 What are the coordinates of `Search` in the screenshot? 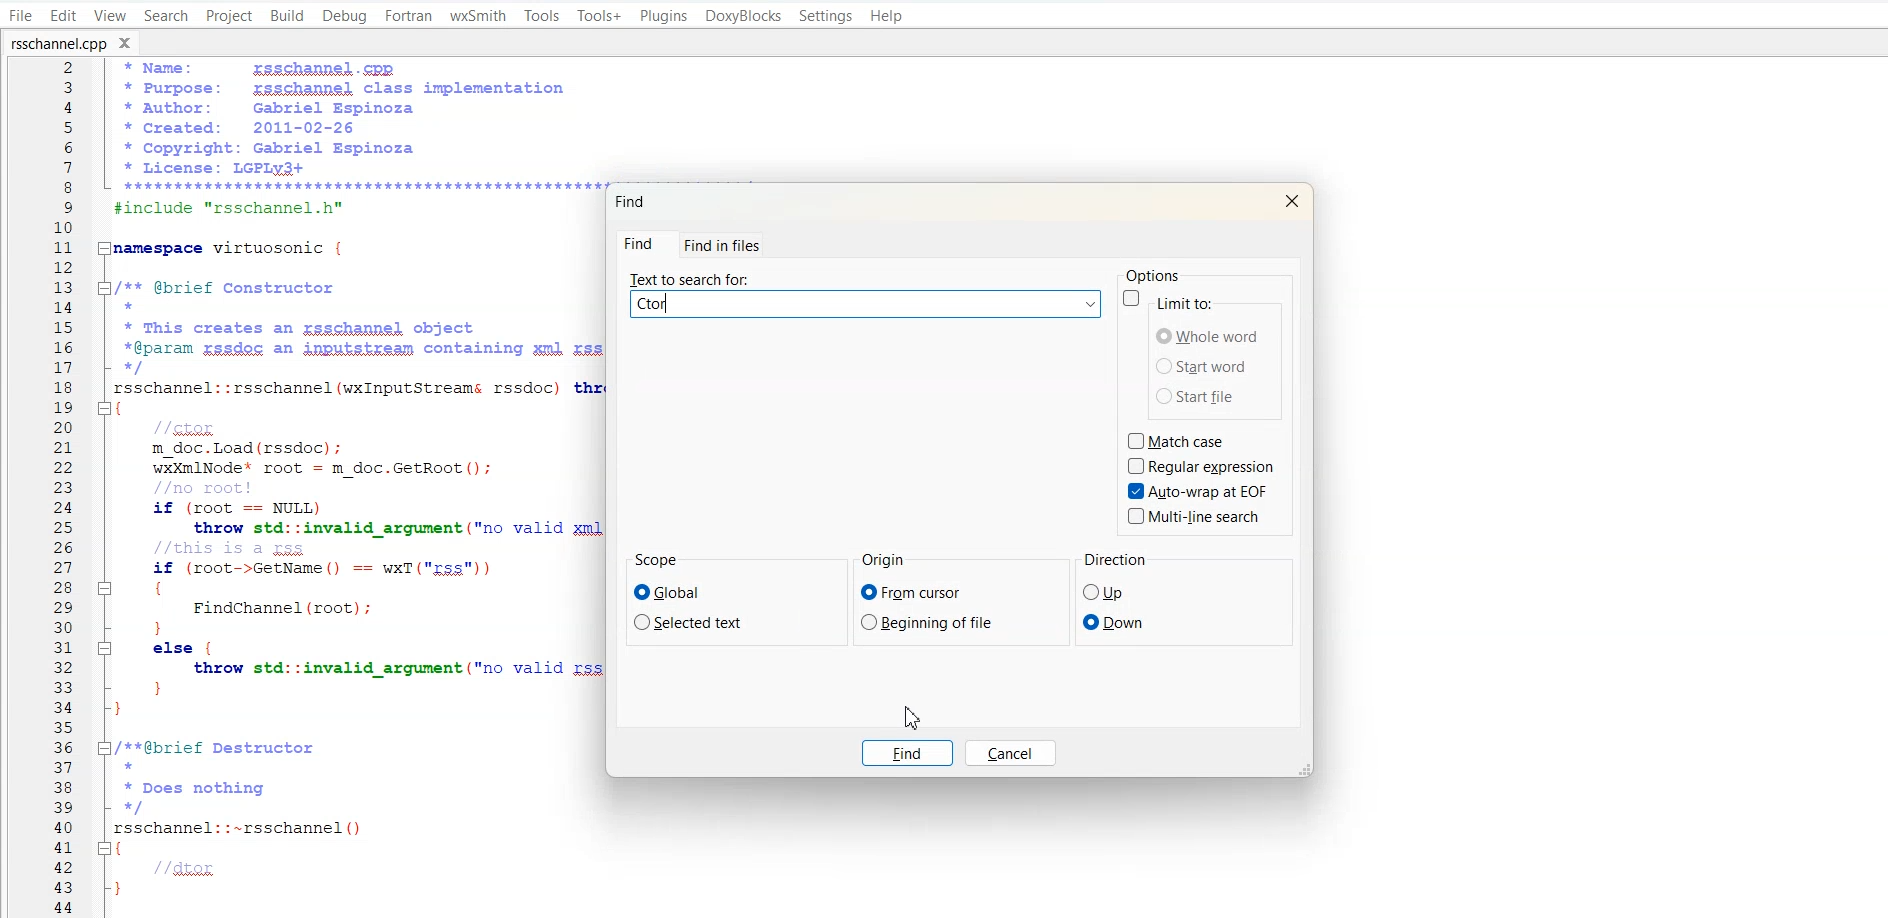 It's located at (165, 16).